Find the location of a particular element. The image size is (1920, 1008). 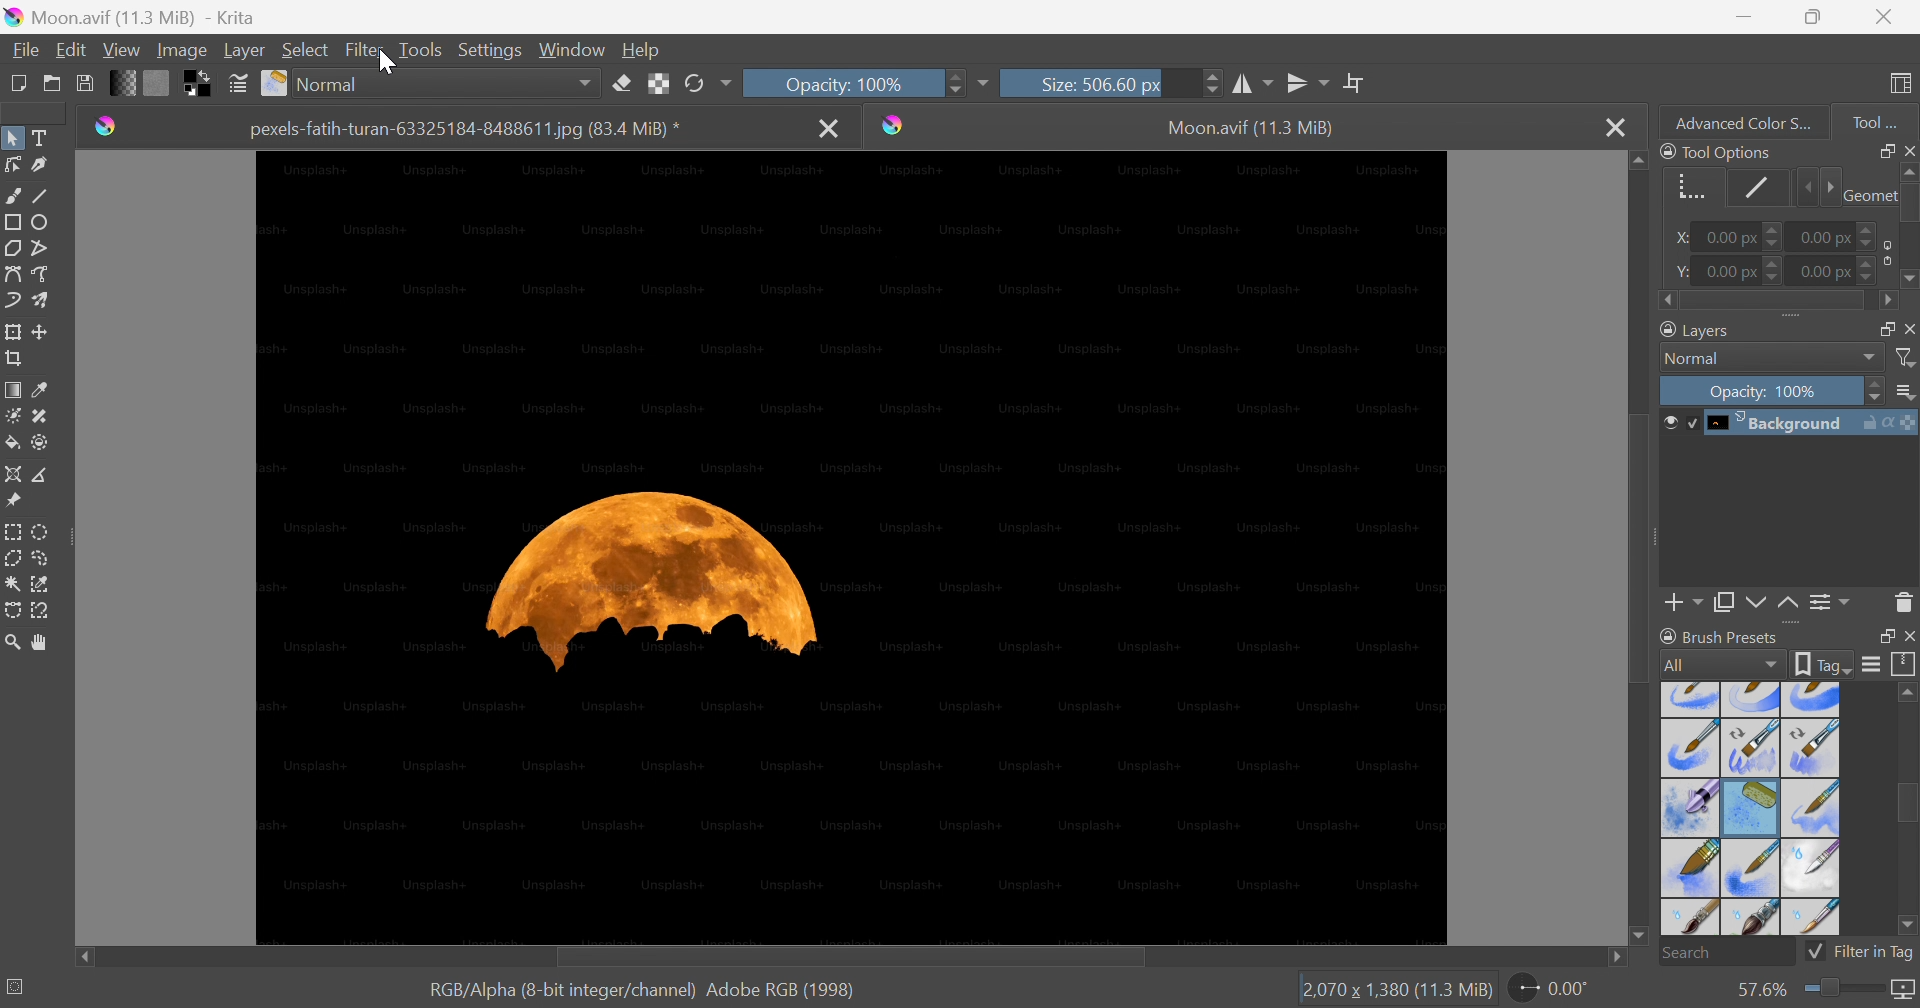

Scroll left is located at coordinates (83, 953).